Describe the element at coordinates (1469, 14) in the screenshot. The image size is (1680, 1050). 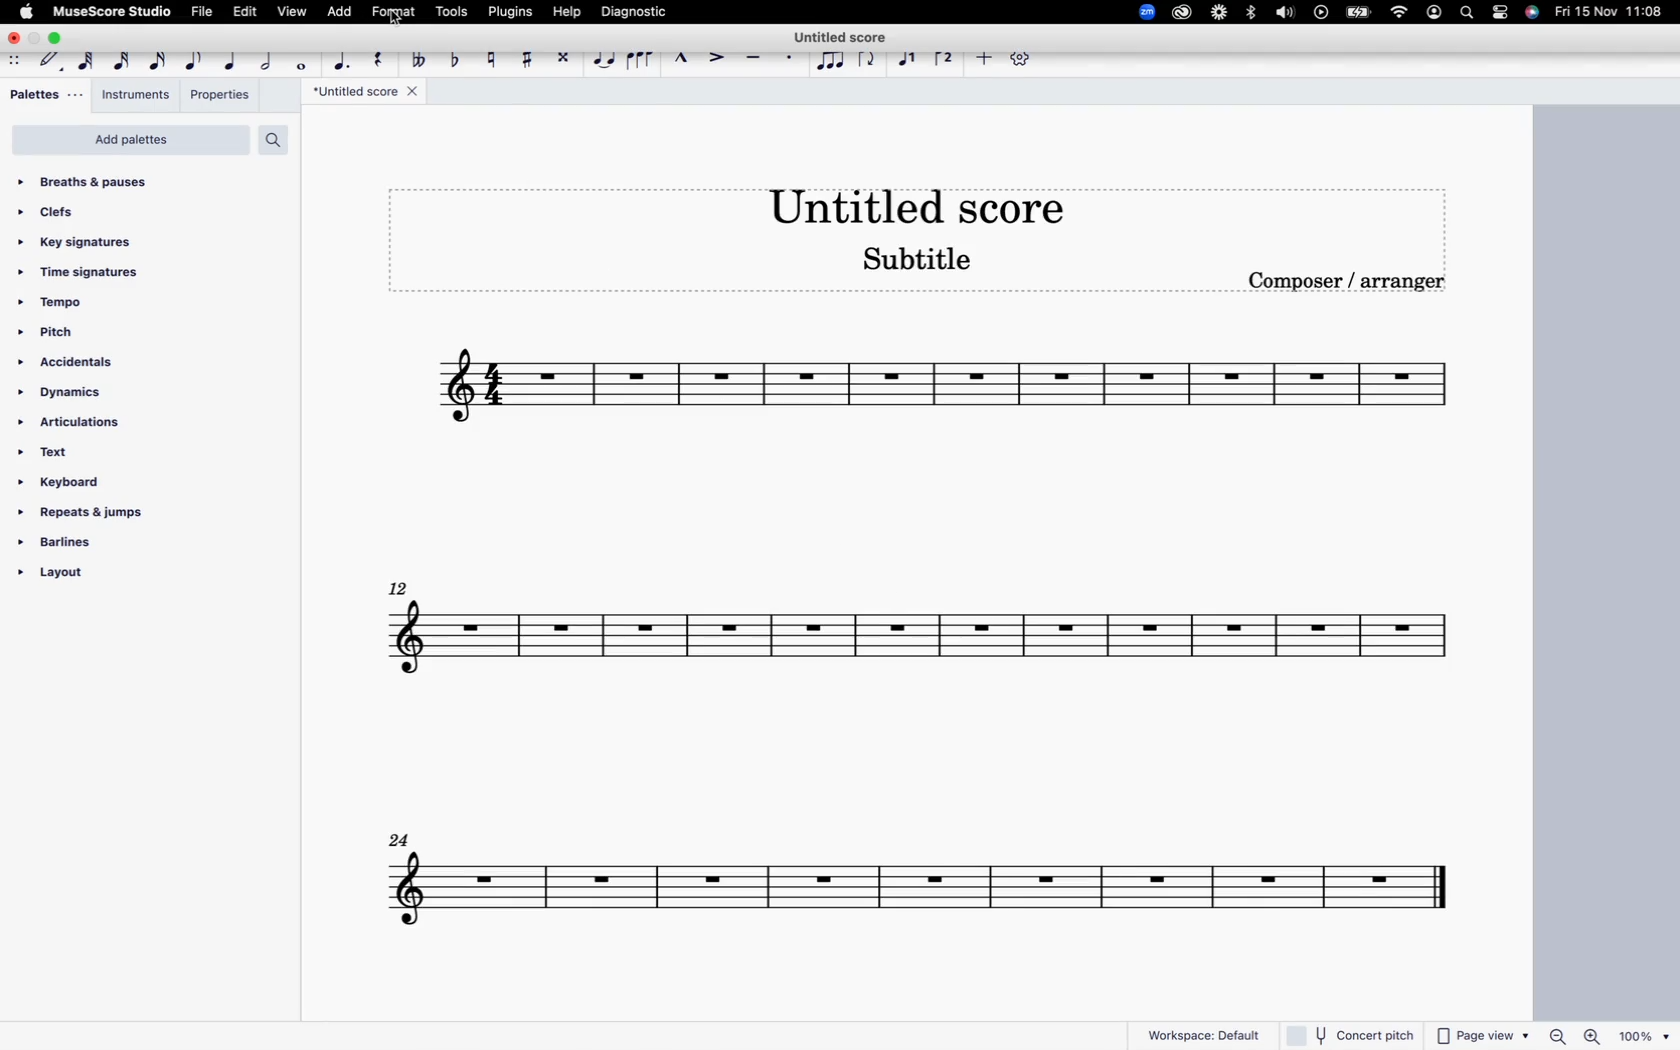
I see `search` at that location.